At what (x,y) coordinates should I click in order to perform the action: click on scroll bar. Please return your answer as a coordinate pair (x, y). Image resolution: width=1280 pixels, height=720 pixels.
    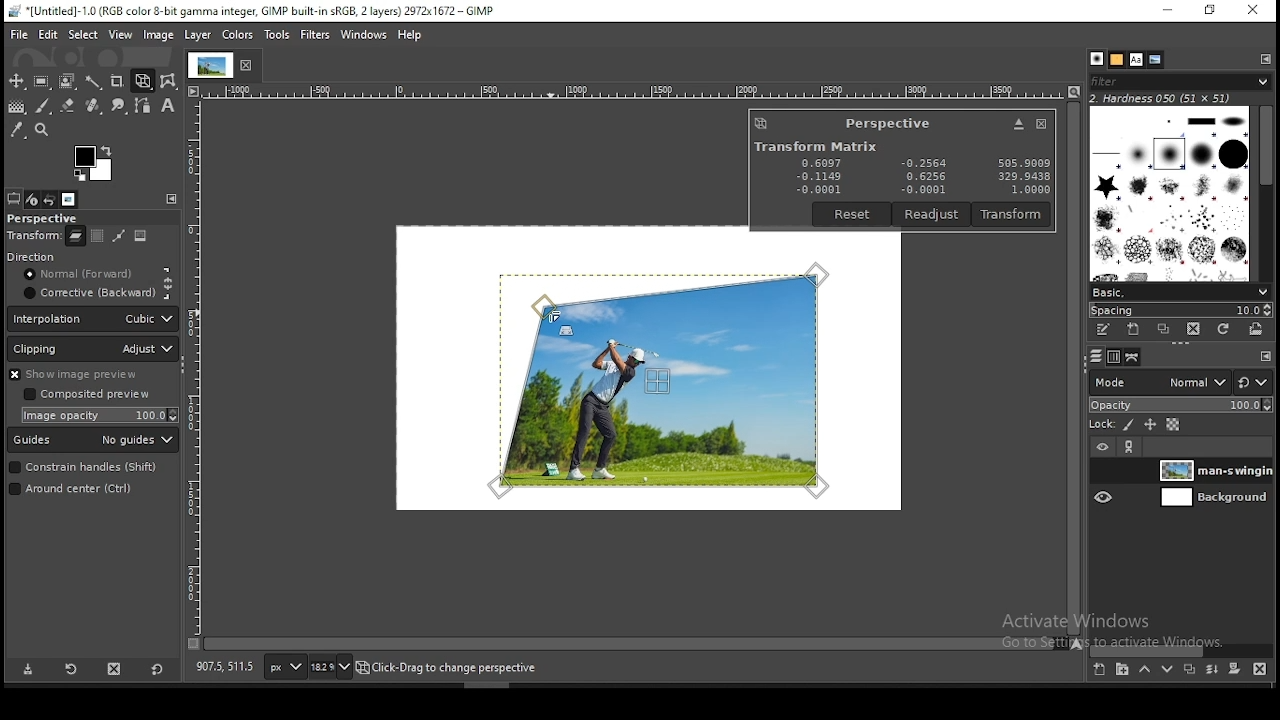
    Looking at the image, I should click on (630, 646).